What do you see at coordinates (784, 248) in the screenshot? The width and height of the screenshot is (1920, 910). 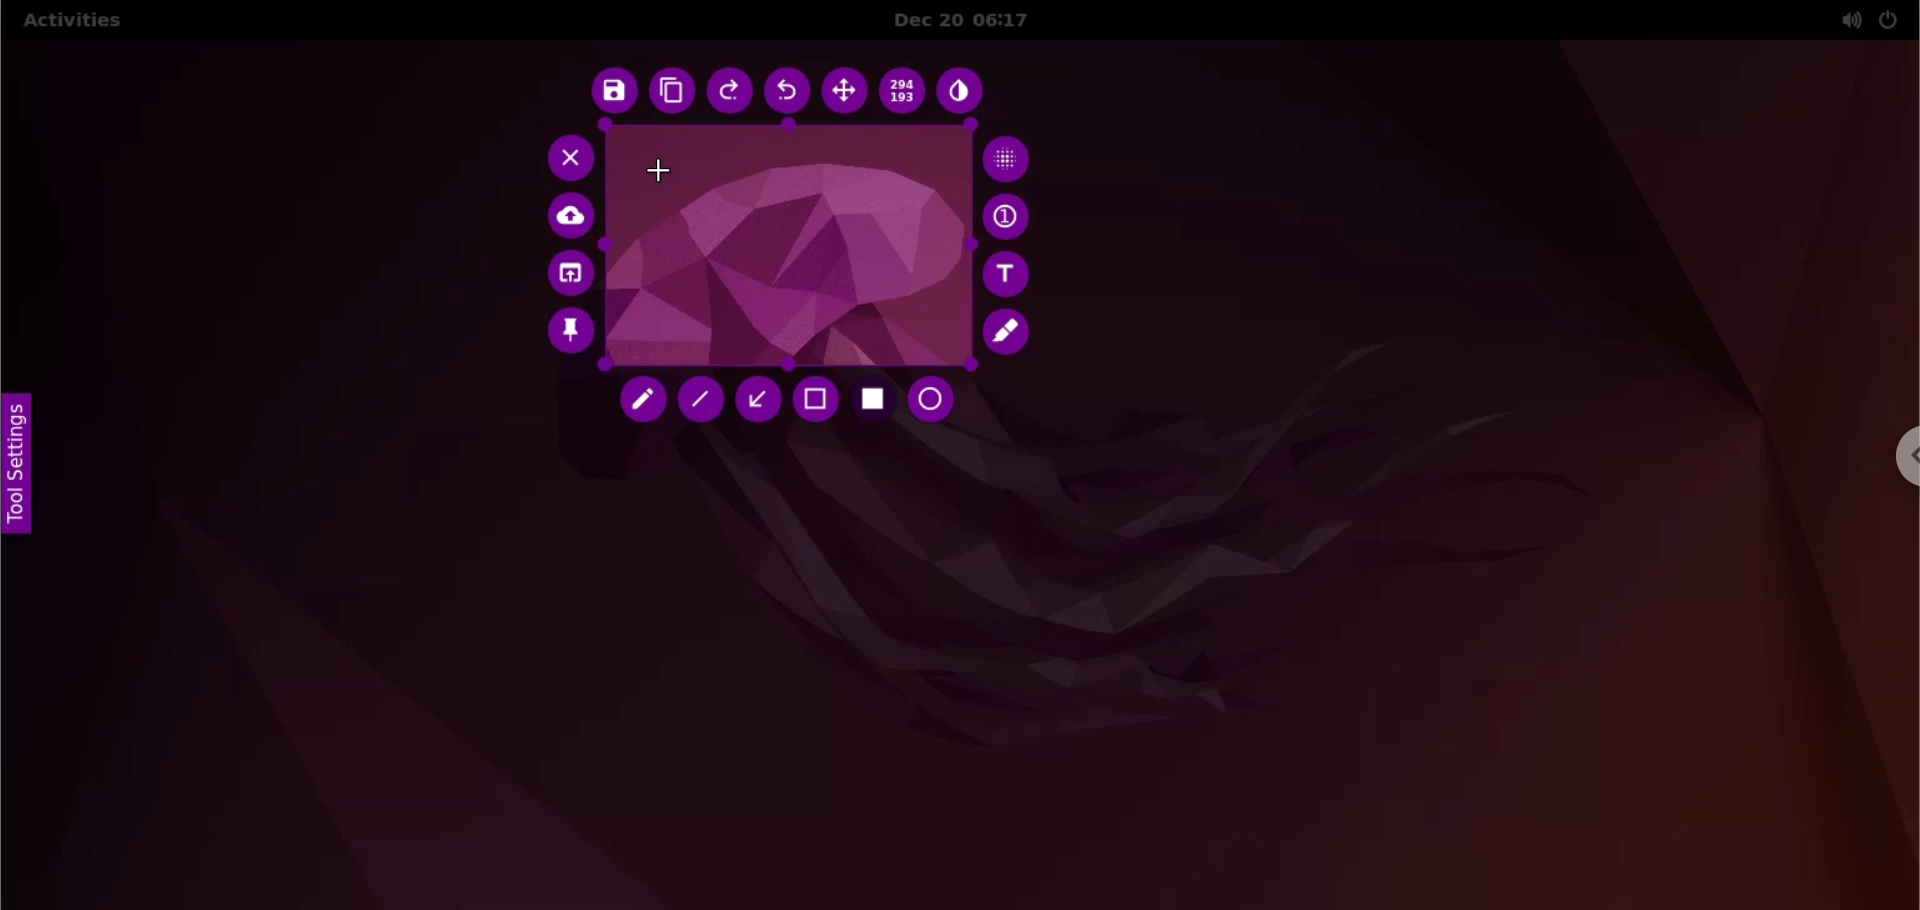 I see `select capture area` at bounding box center [784, 248].